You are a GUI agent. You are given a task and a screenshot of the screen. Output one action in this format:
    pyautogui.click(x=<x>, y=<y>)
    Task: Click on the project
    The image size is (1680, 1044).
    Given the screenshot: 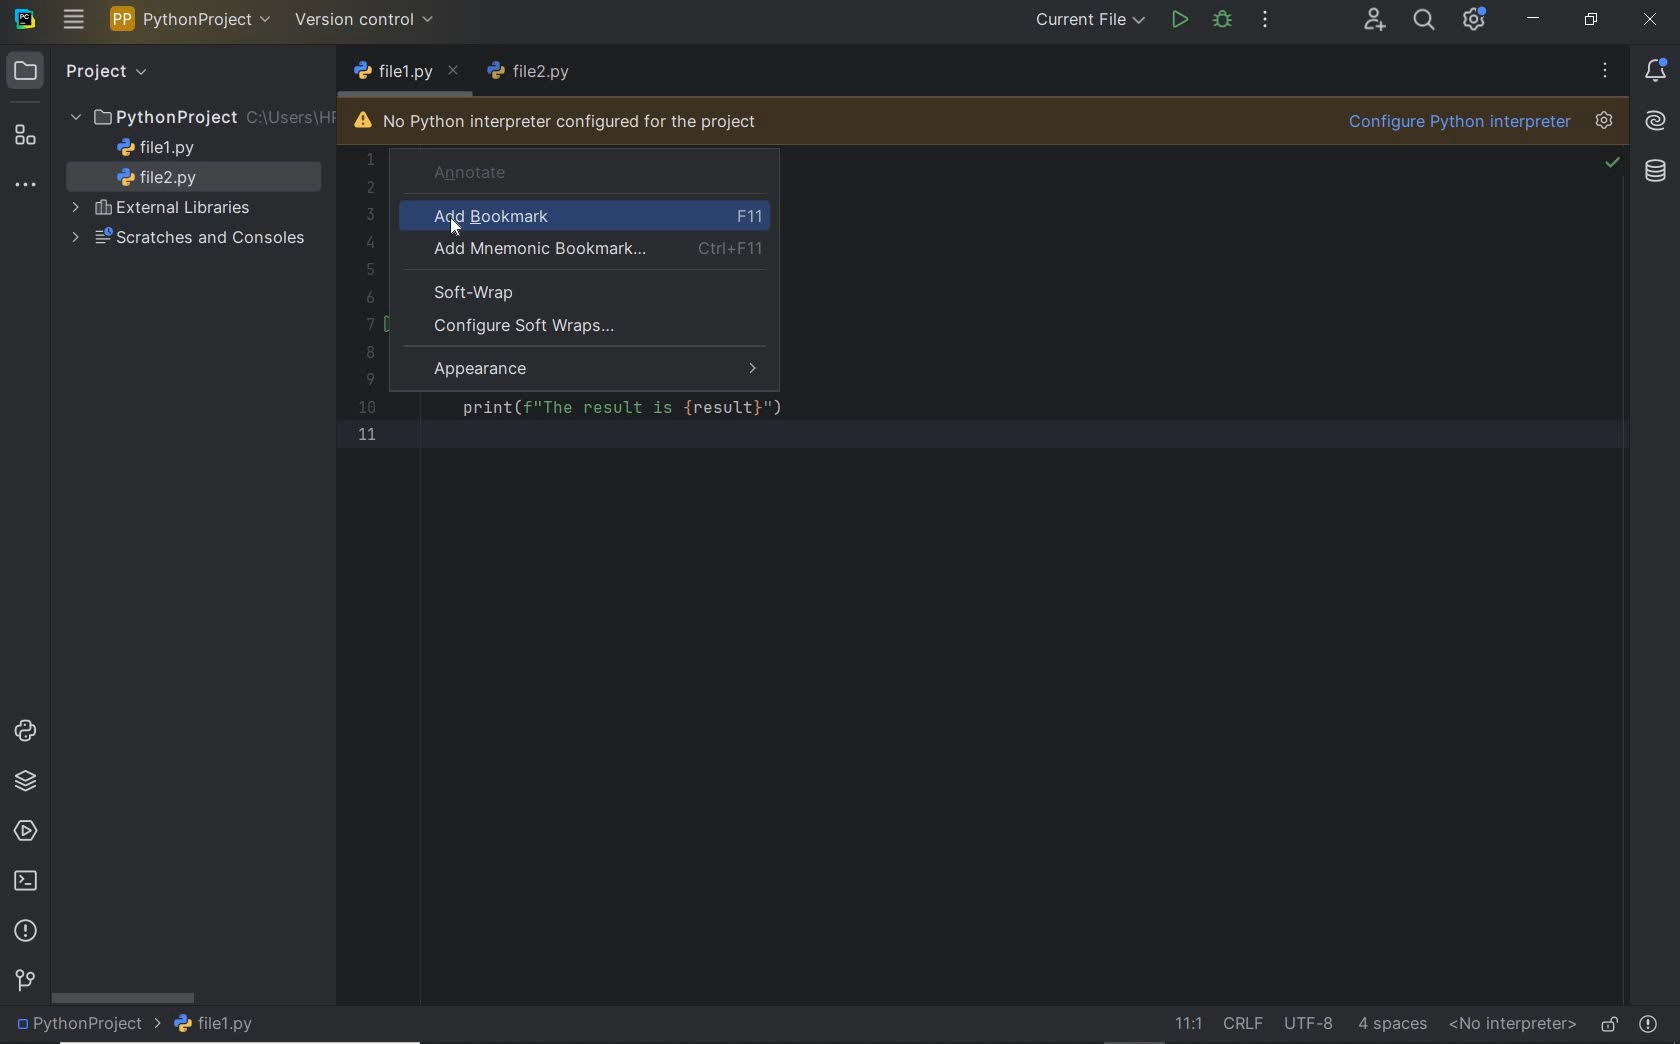 What is the action you would take?
    pyautogui.click(x=80, y=72)
    